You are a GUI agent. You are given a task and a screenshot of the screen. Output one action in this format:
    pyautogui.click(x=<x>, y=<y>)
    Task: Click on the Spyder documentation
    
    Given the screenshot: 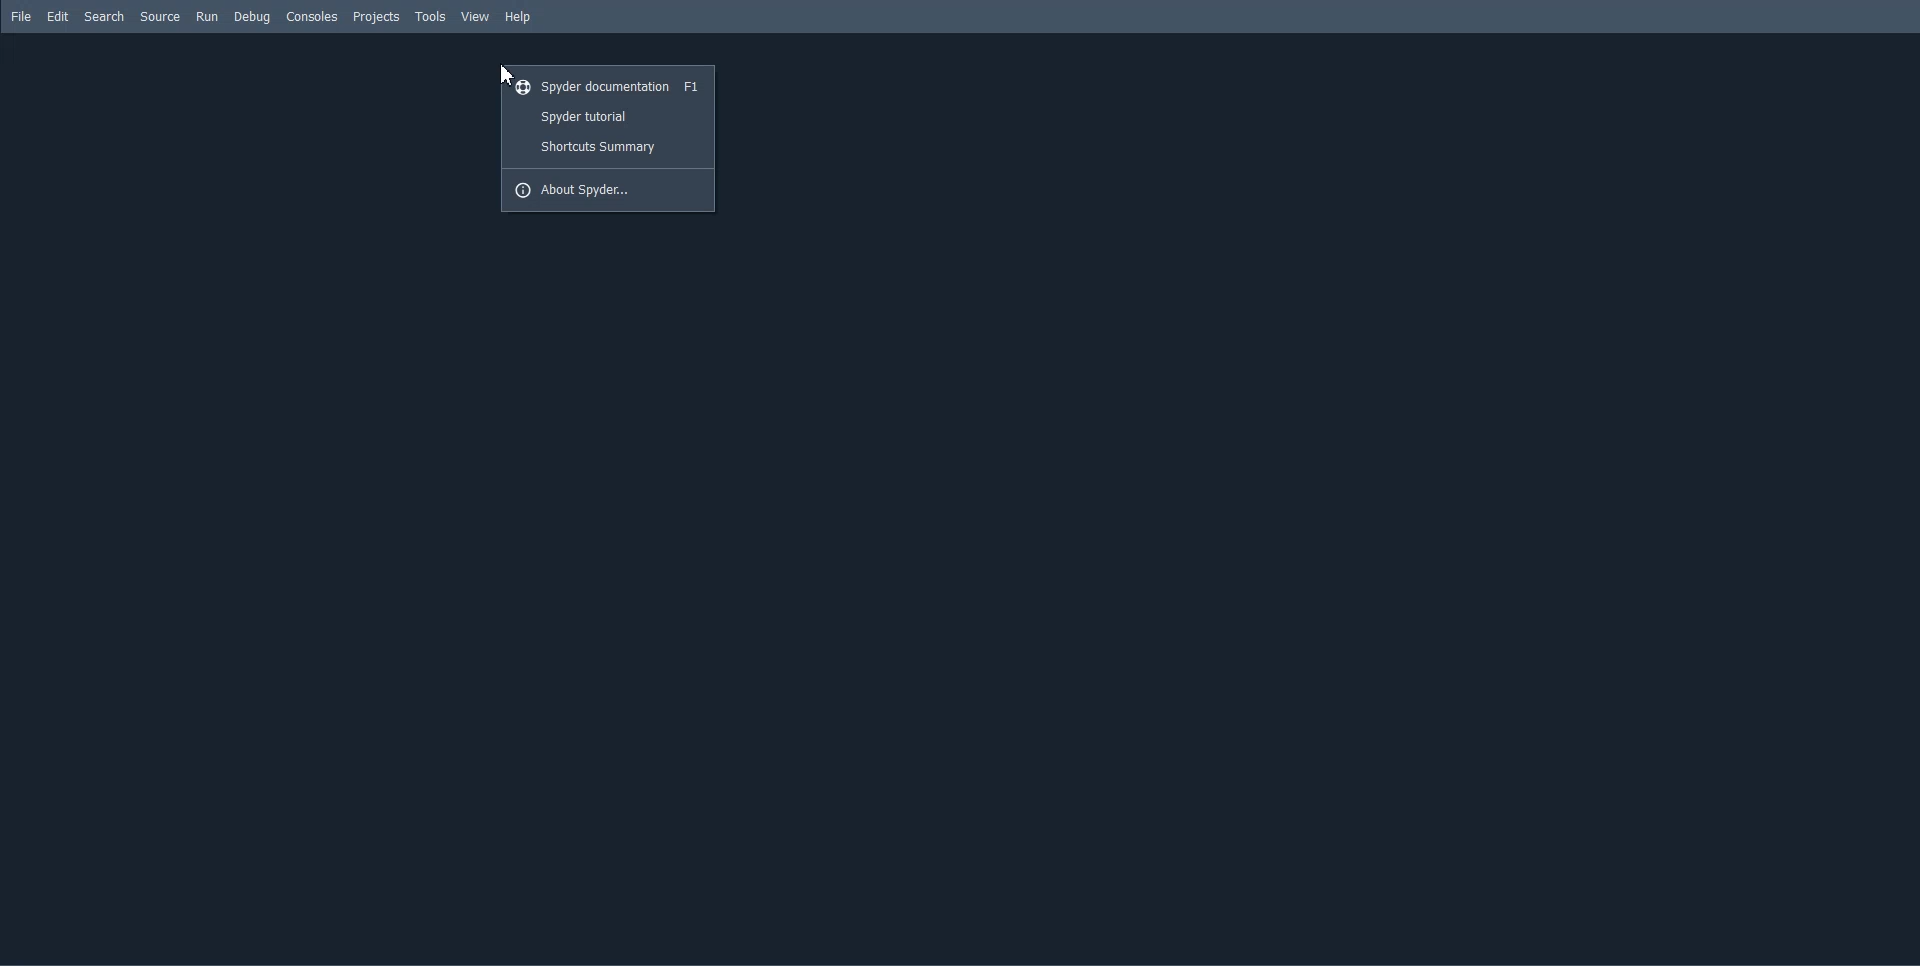 What is the action you would take?
    pyautogui.click(x=608, y=84)
    